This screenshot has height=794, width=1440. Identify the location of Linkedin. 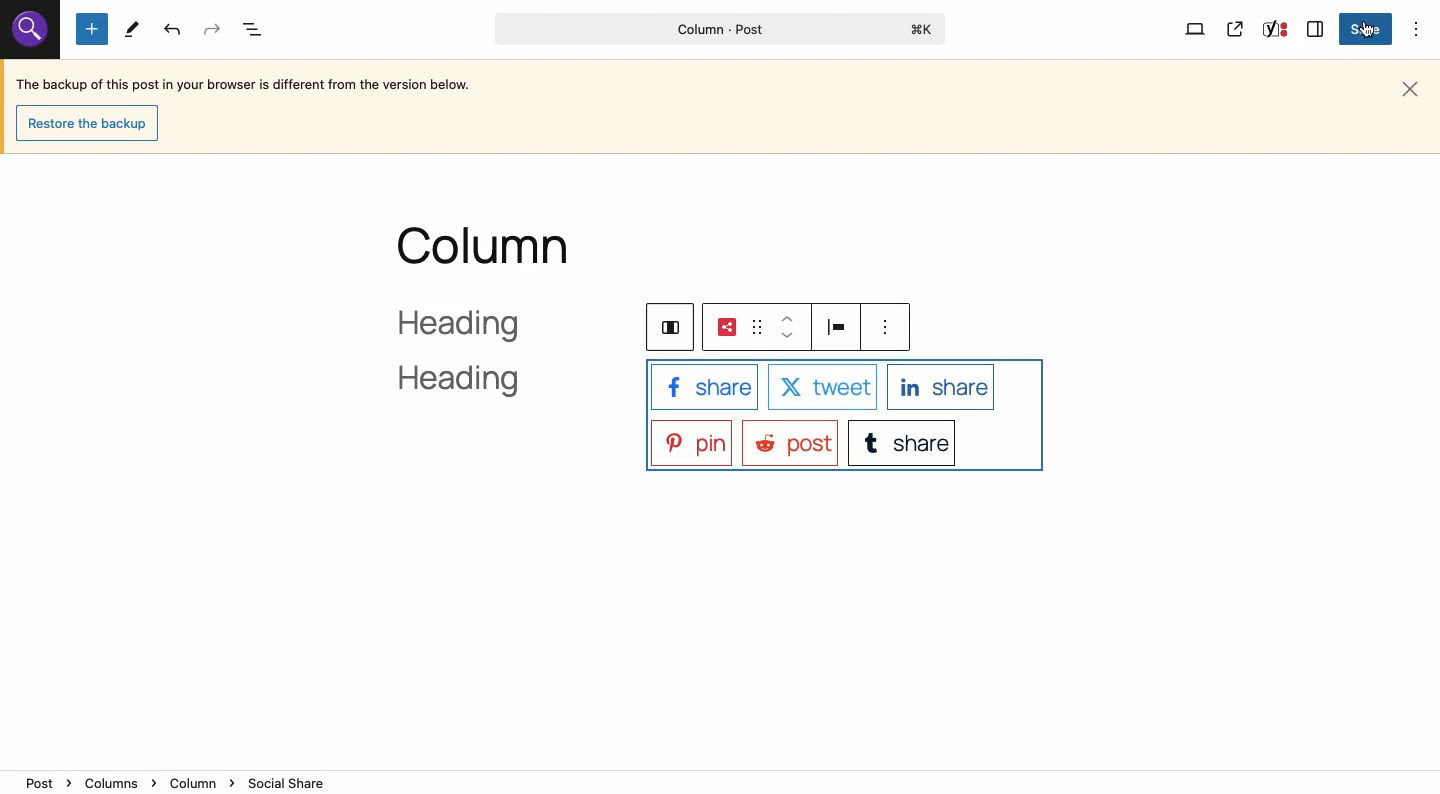
(941, 386).